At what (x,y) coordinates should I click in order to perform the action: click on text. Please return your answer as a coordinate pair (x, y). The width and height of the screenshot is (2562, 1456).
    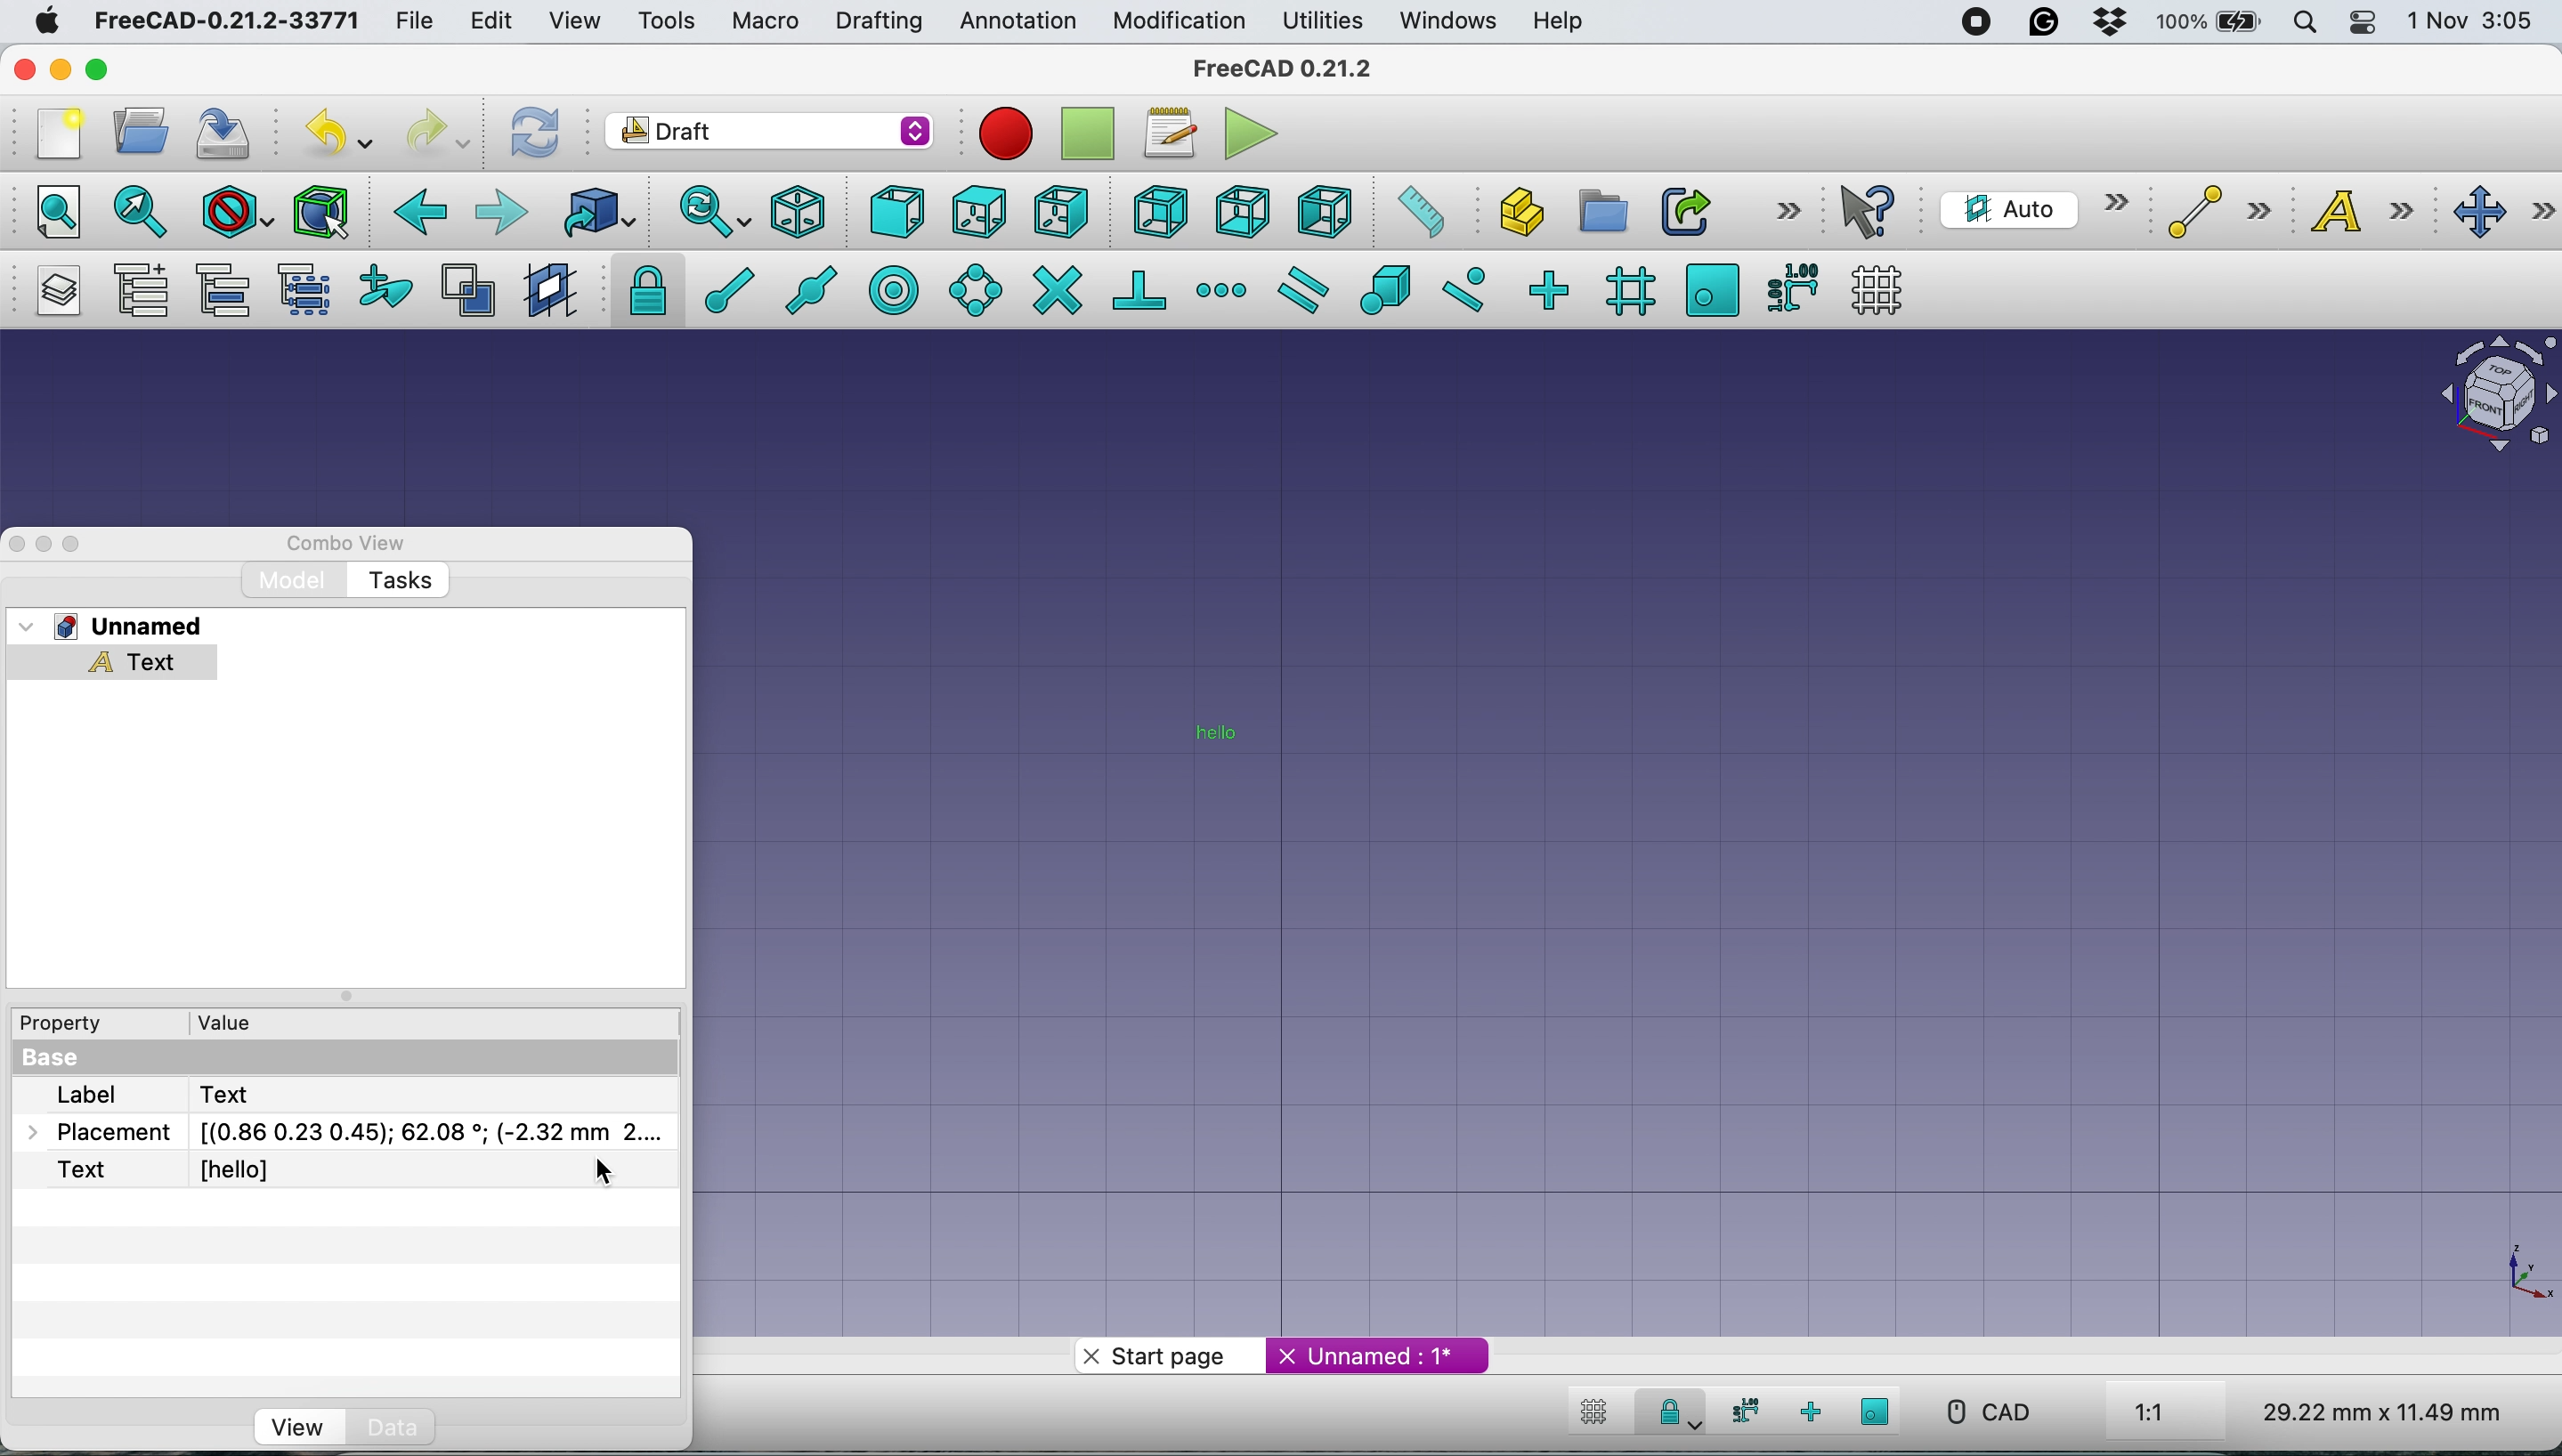
    Looking at the image, I should click on (188, 1172).